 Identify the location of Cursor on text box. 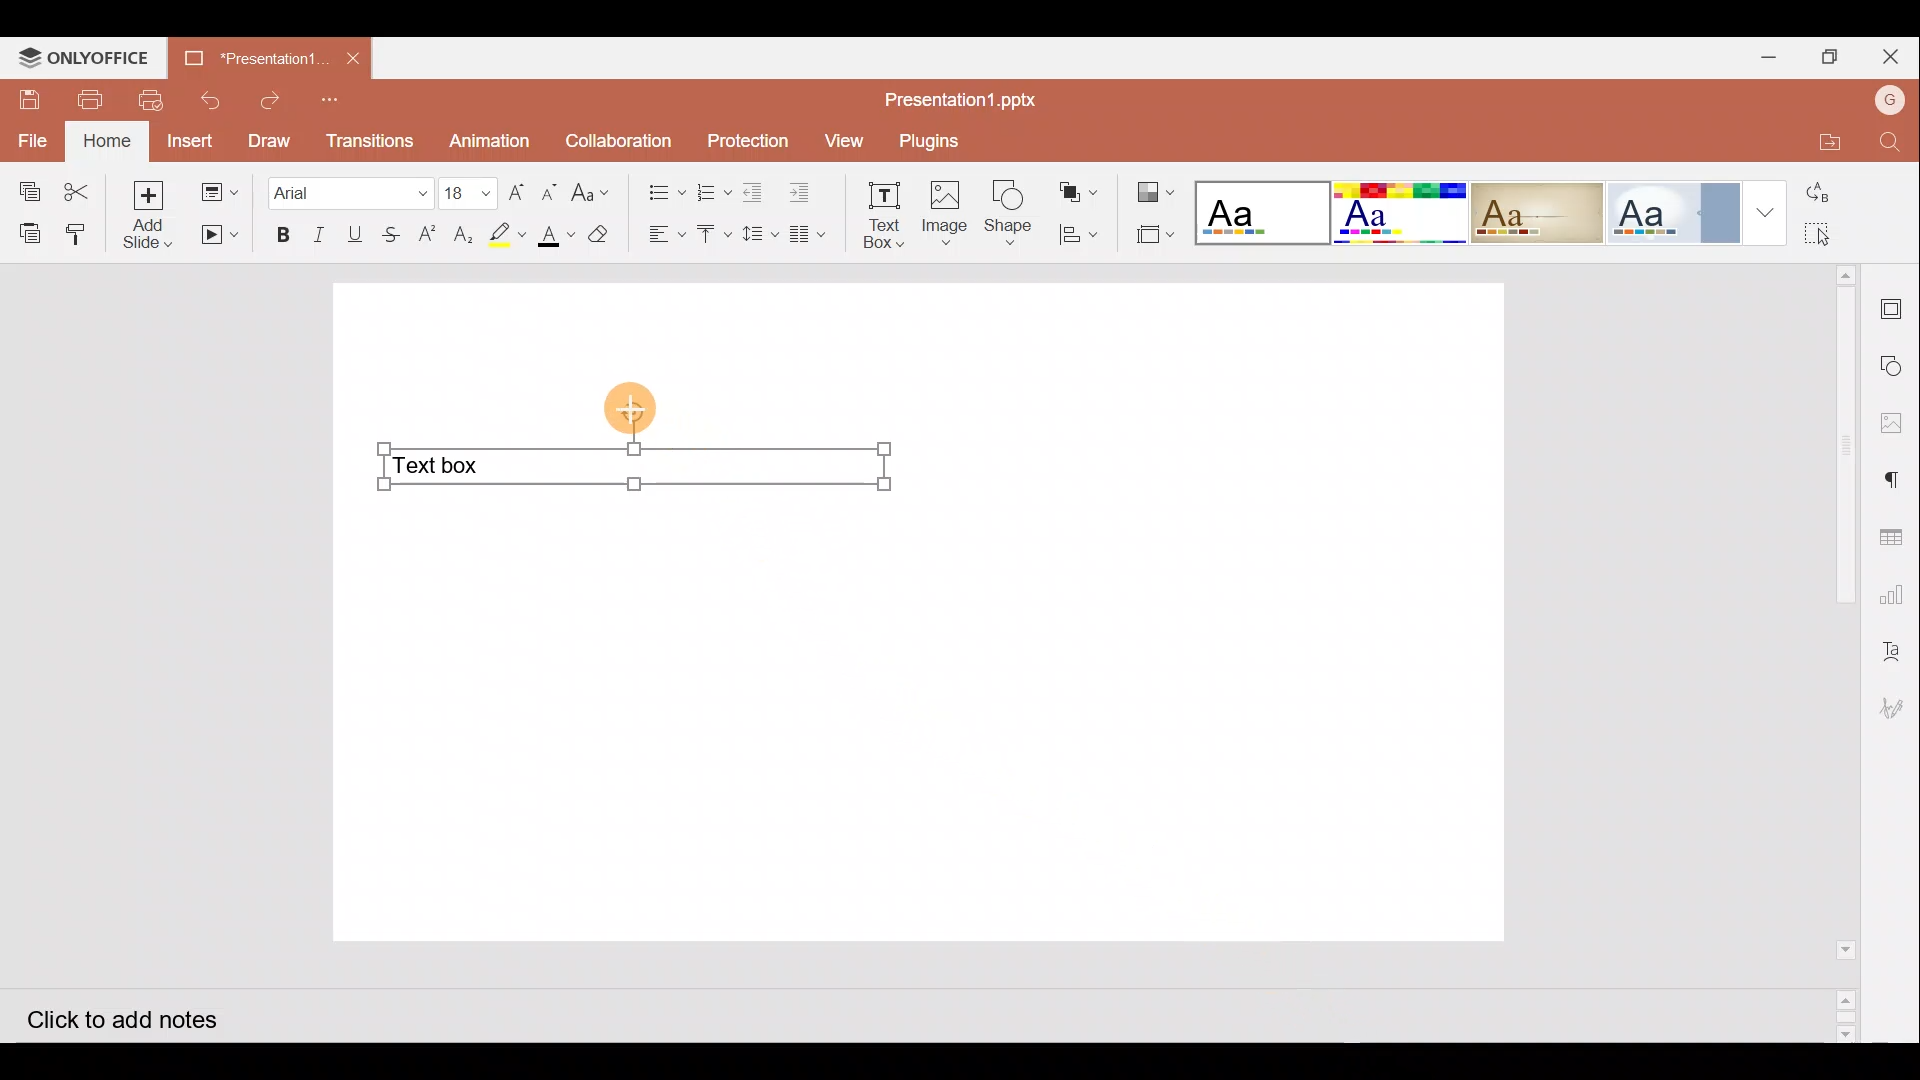
(637, 408).